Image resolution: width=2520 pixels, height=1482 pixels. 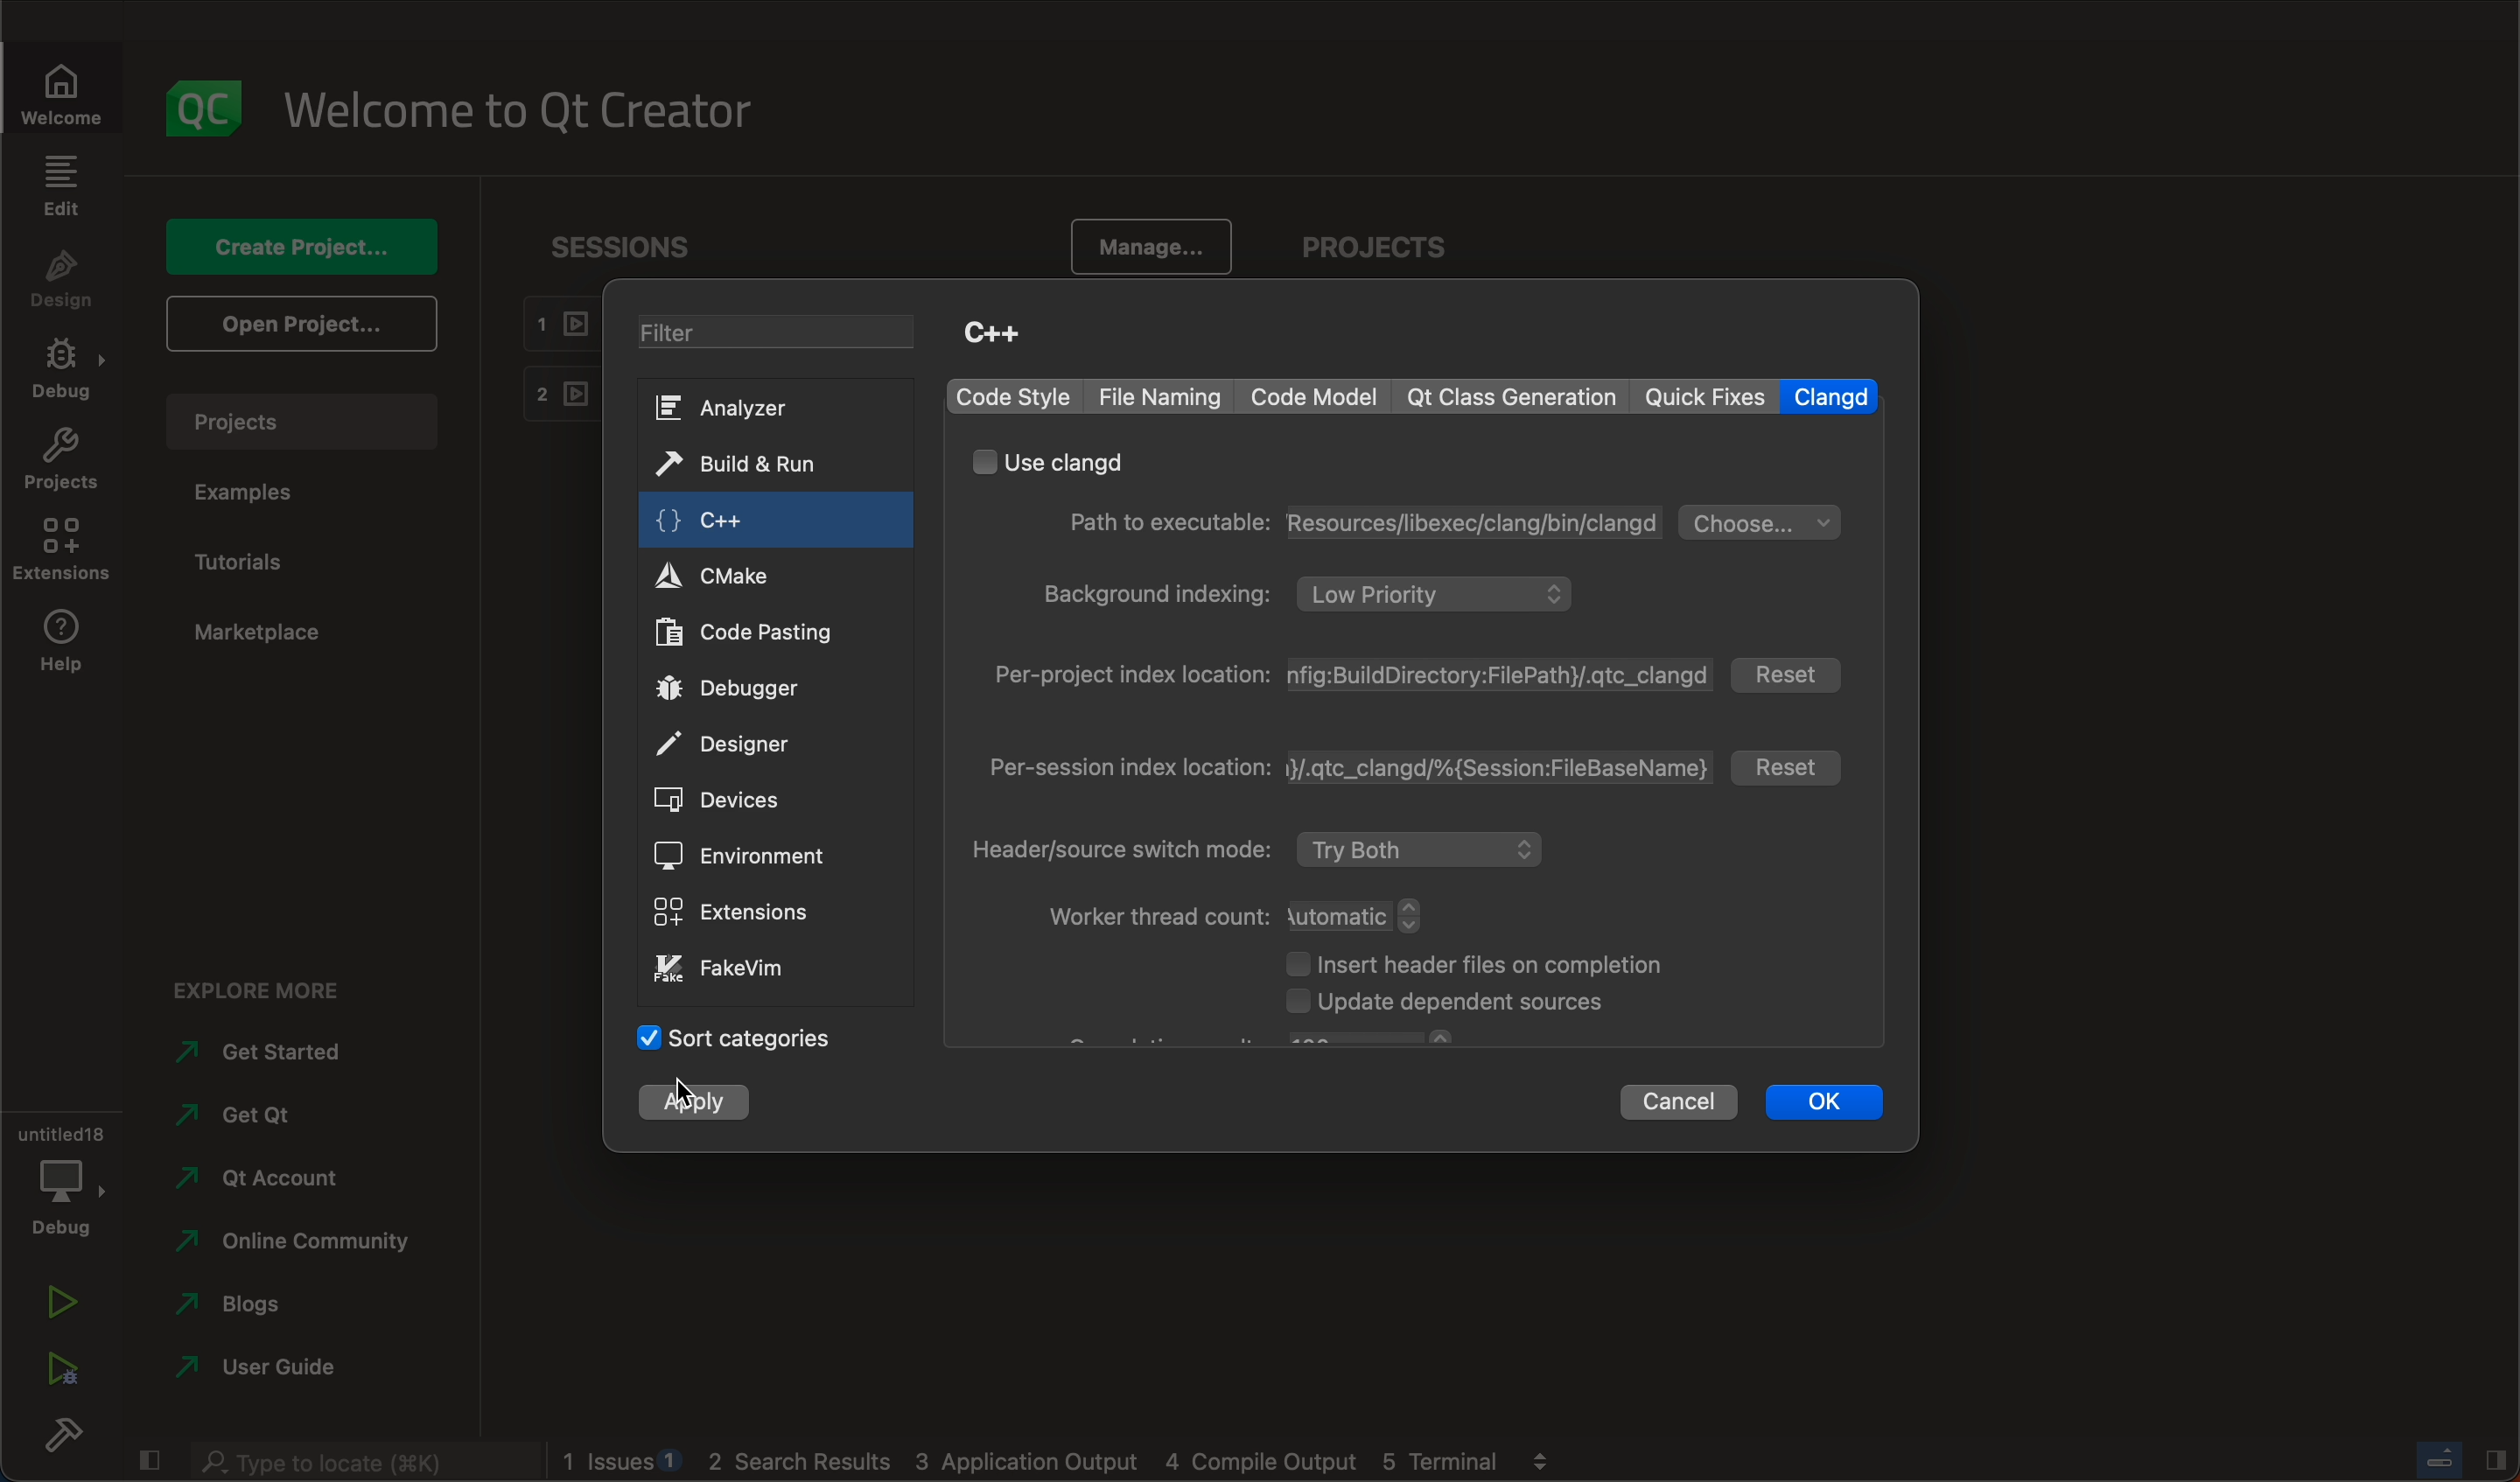 I want to click on choose, so click(x=1763, y=521).